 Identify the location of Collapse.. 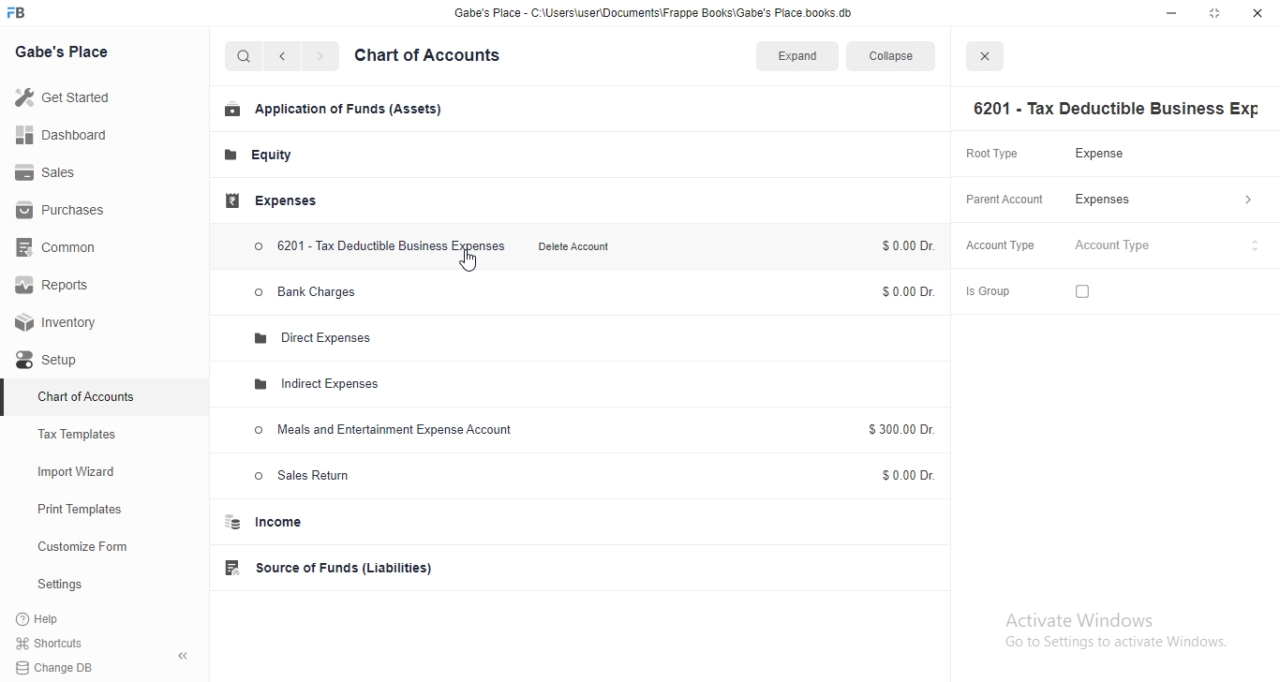
(1225, 57).